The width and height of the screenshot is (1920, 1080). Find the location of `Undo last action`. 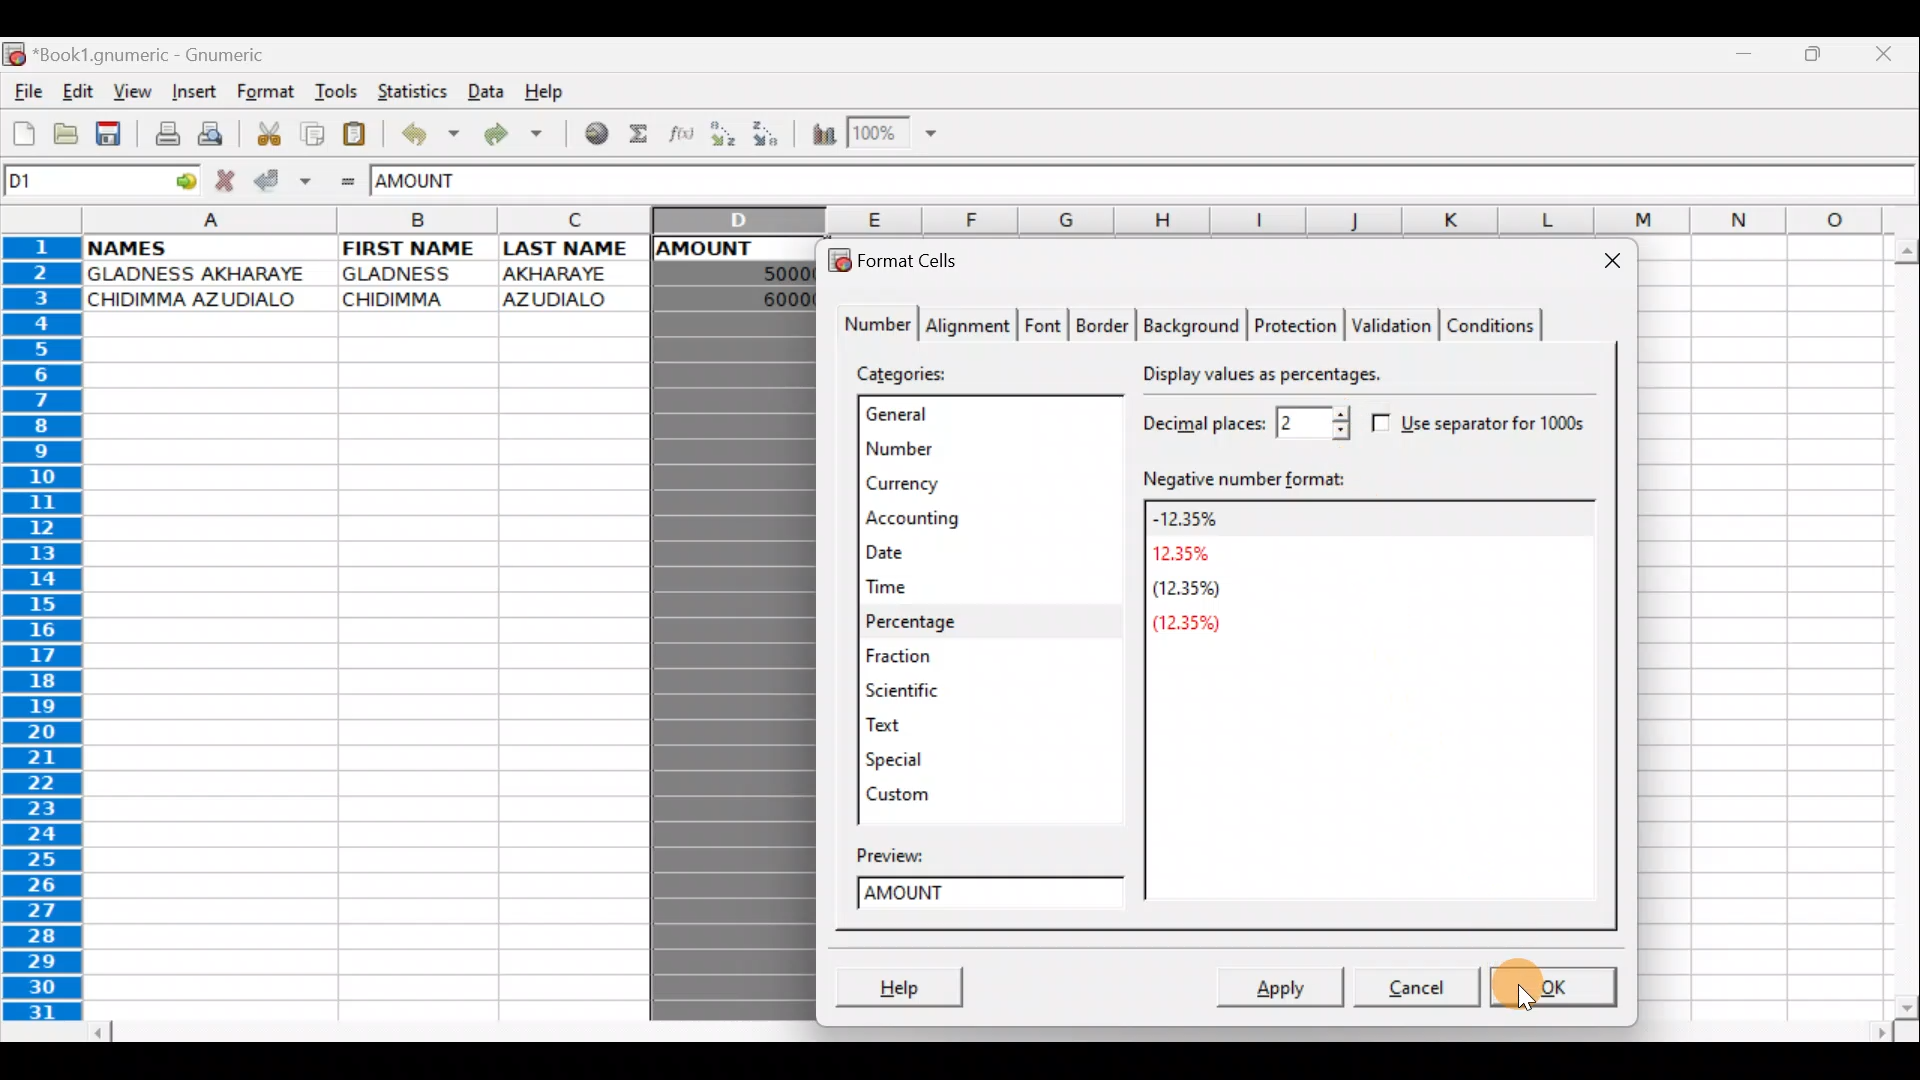

Undo last action is located at coordinates (424, 132).